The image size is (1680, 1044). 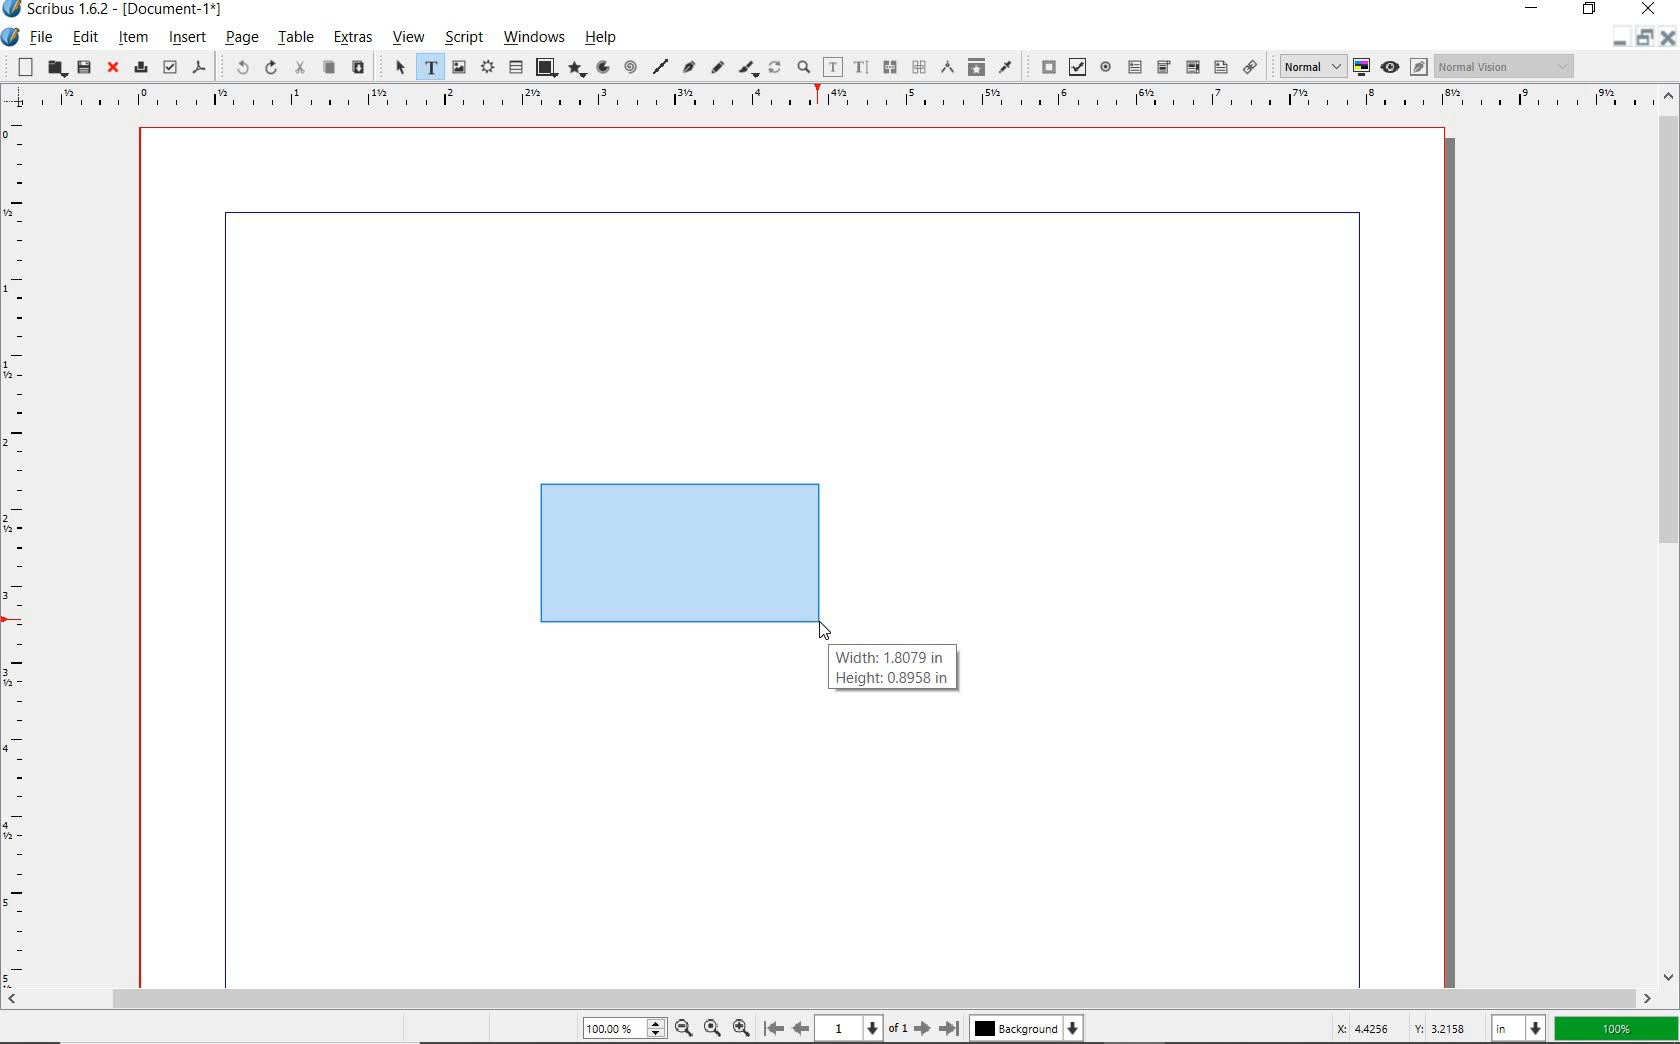 I want to click on Last Page, so click(x=951, y=1028).